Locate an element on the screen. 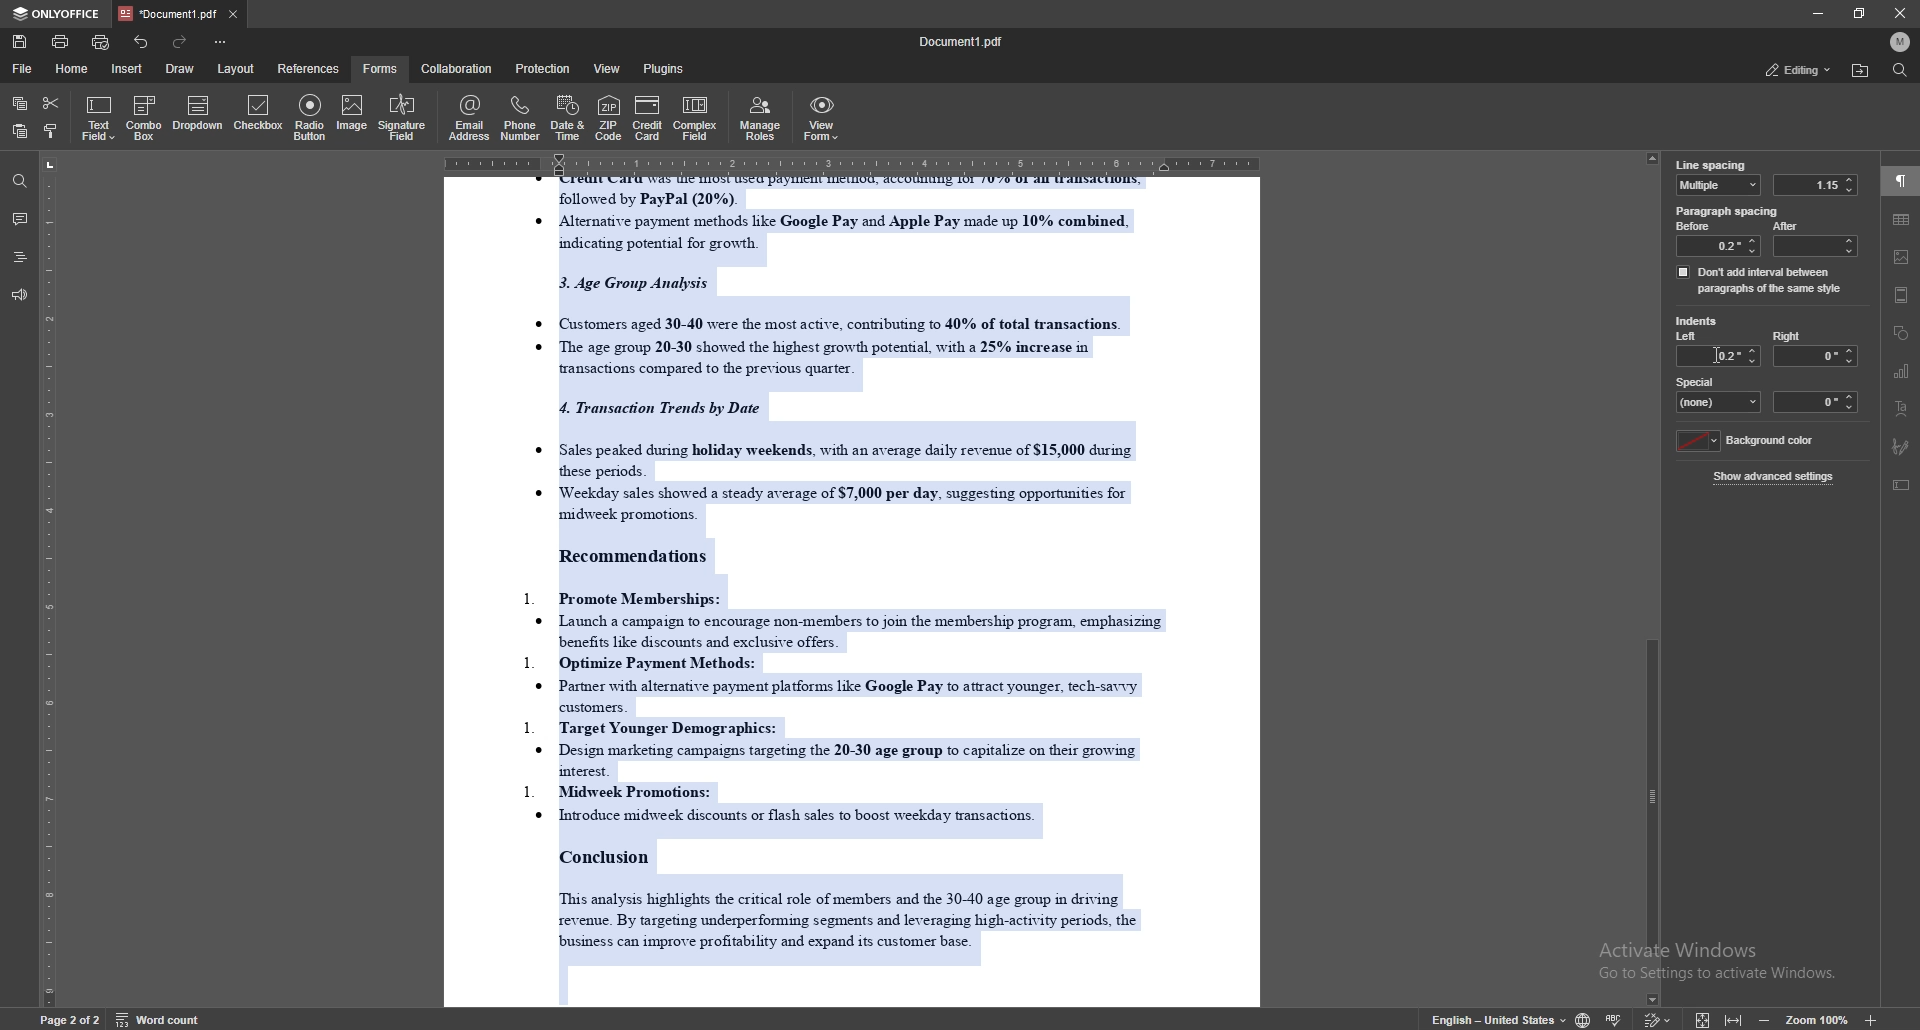  right indent is located at coordinates (1814, 348).